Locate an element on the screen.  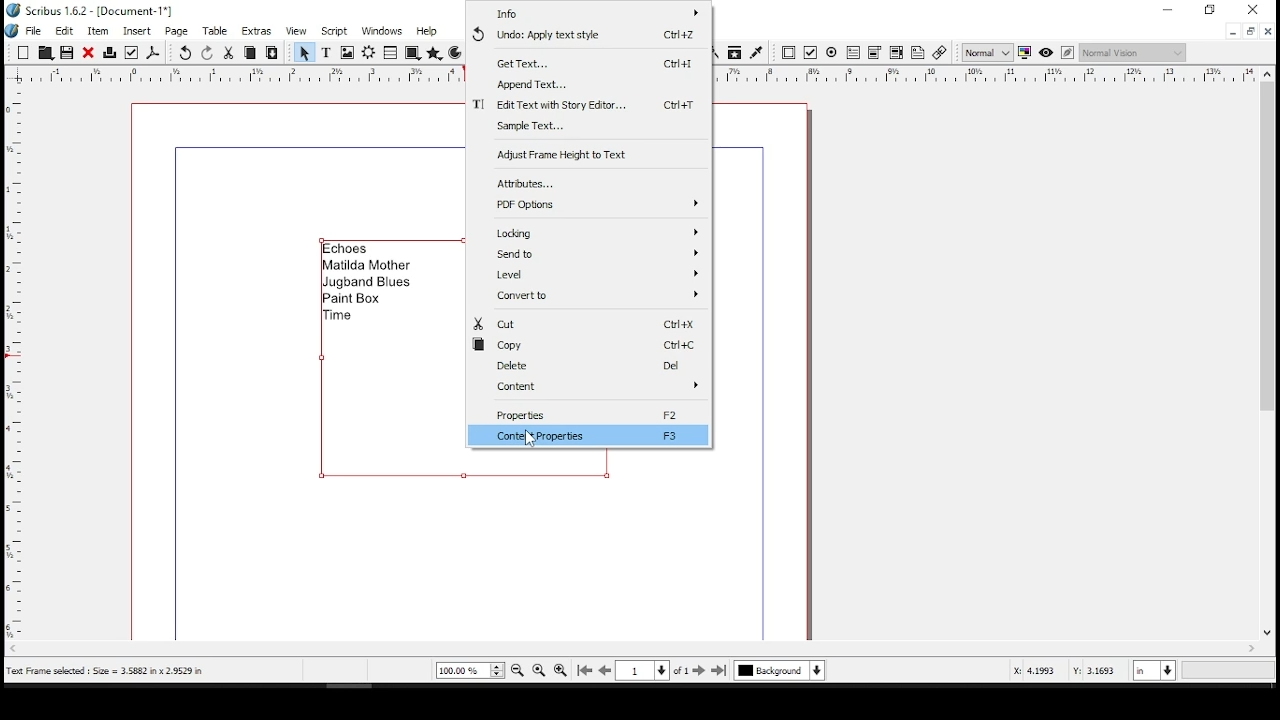
link annotation is located at coordinates (940, 53).